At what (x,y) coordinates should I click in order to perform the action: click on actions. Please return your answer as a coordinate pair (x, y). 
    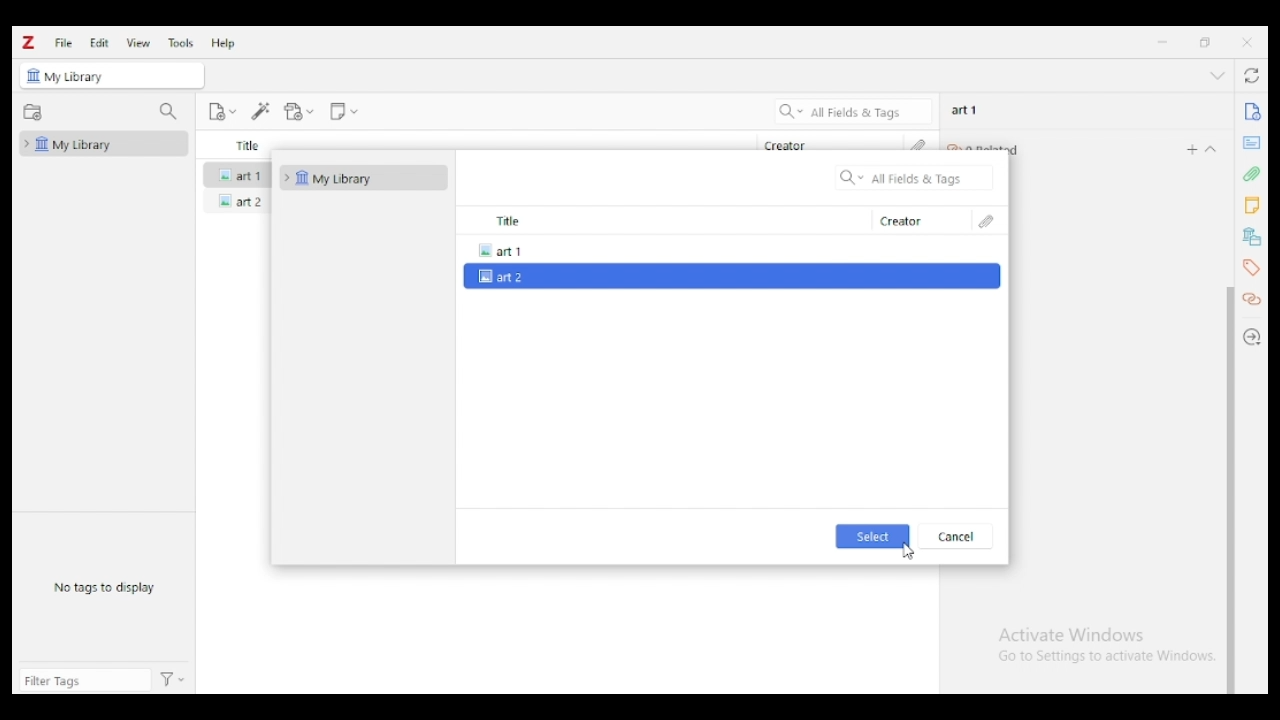
    Looking at the image, I should click on (173, 681).